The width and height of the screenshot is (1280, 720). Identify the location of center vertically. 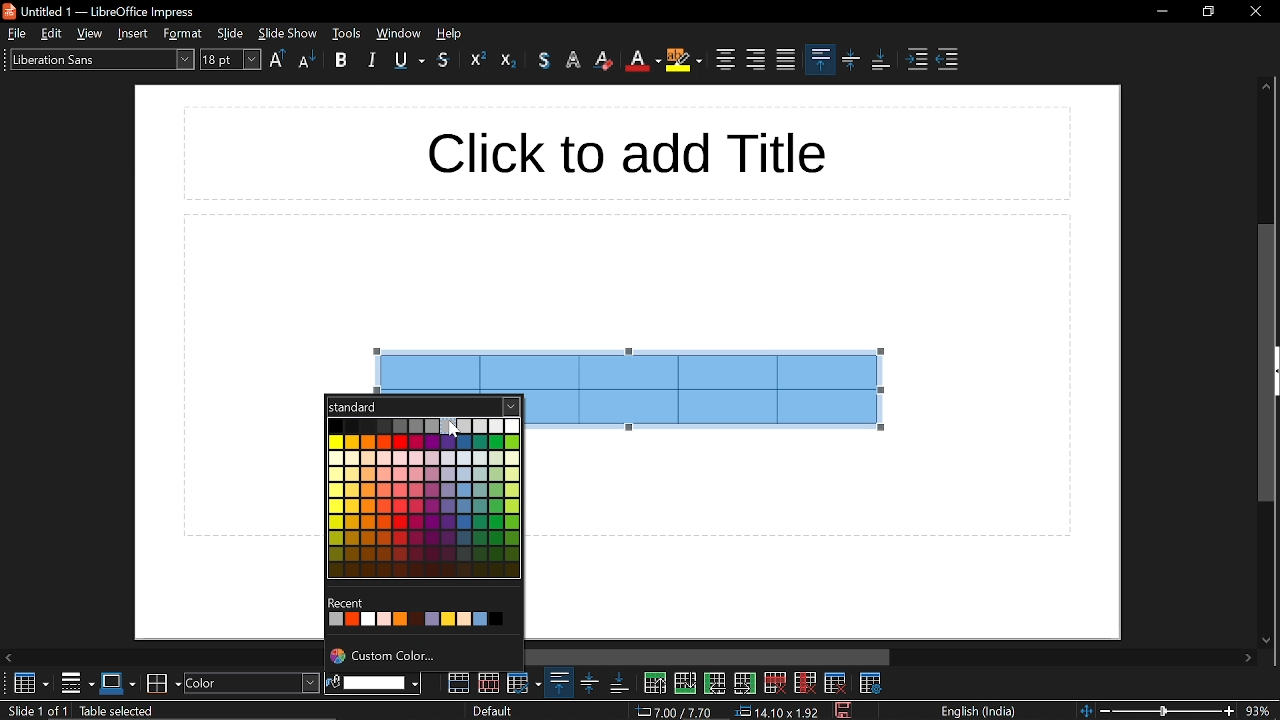
(586, 683).